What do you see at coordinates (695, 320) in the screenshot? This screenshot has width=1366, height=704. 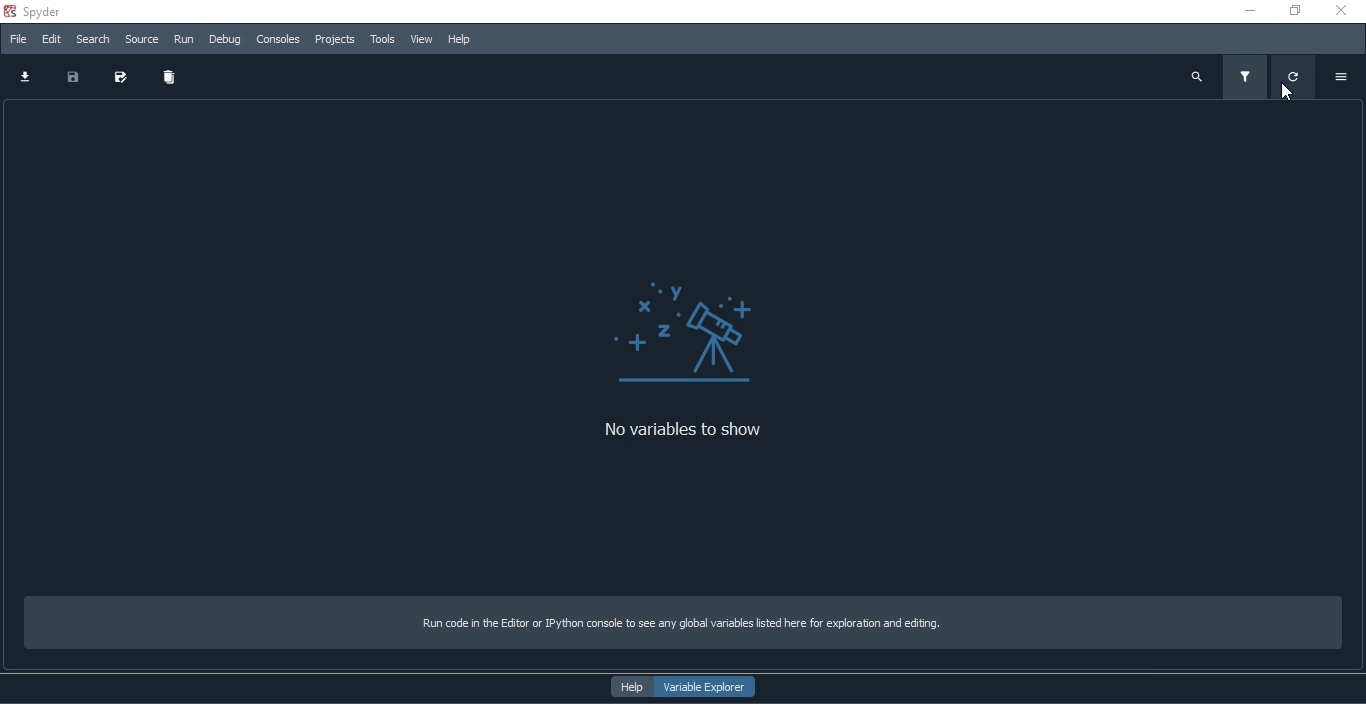 I see `Logo` at bounding box center [695, 320].